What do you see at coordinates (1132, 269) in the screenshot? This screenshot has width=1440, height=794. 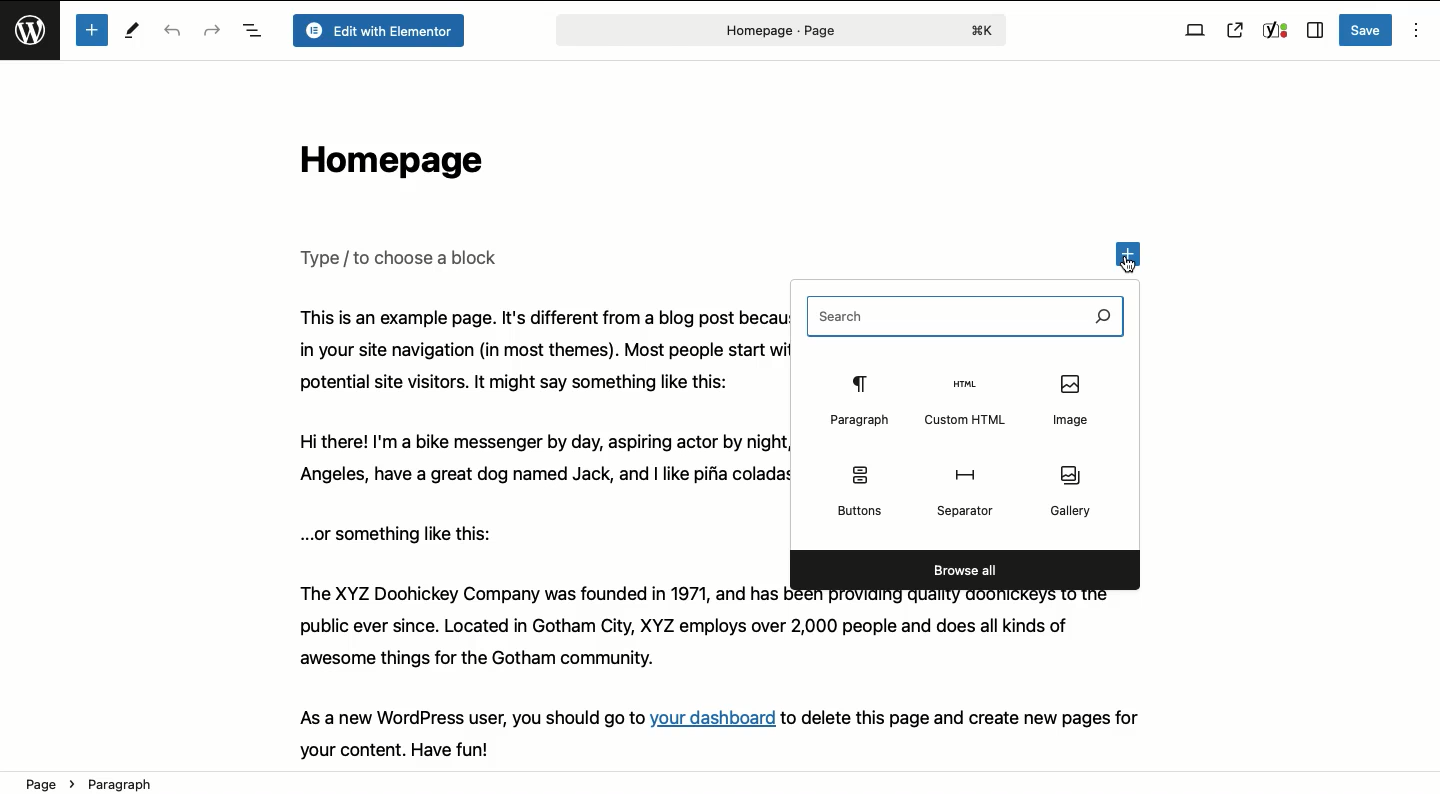 I see `Cursor` at bounding box center [1132, 269].